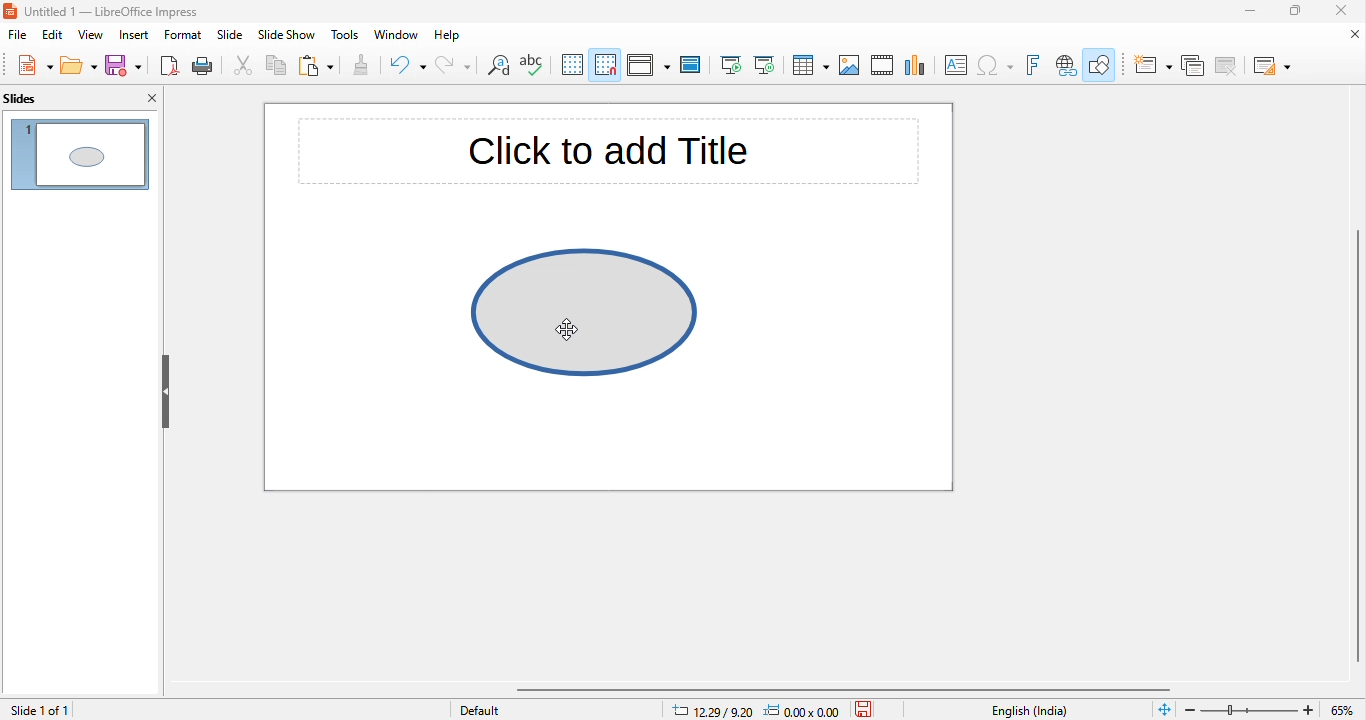  Describe the element at coordinates (707, 709) in the screenshot. I see `12.29/9.20` at that location.